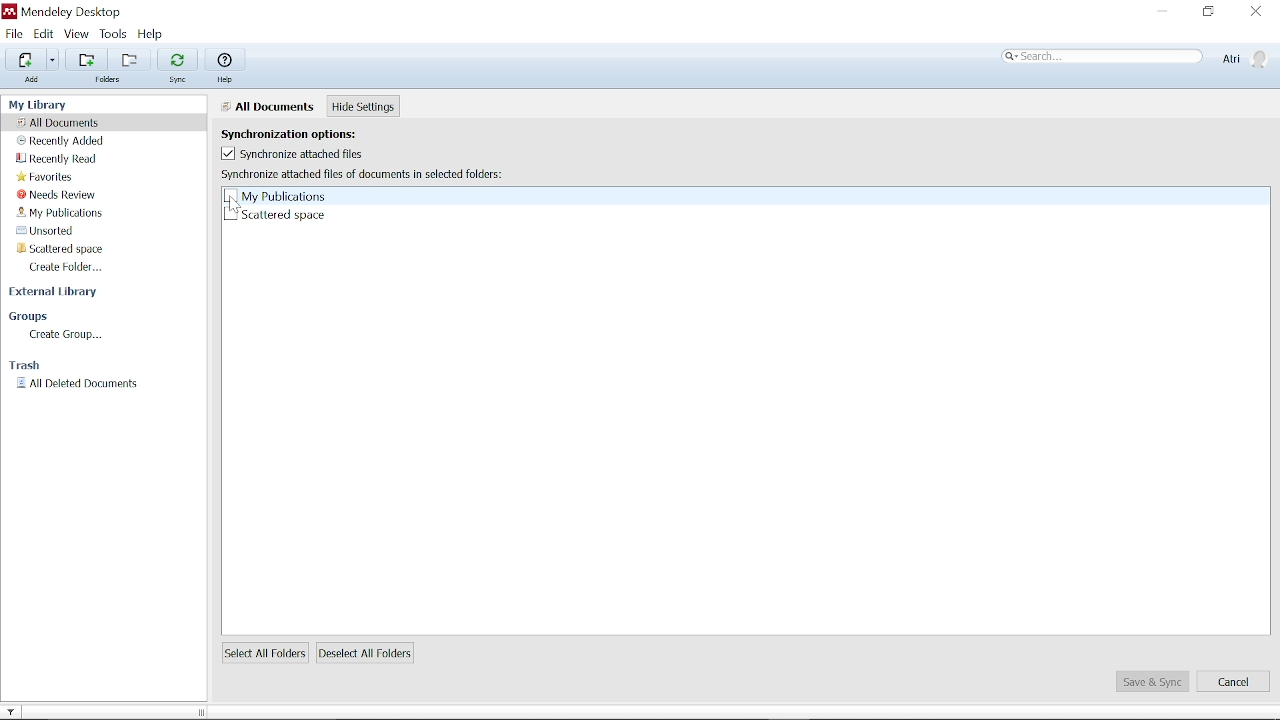 The image size is (1280, 720). I want to click on sync, so click(180, 81).